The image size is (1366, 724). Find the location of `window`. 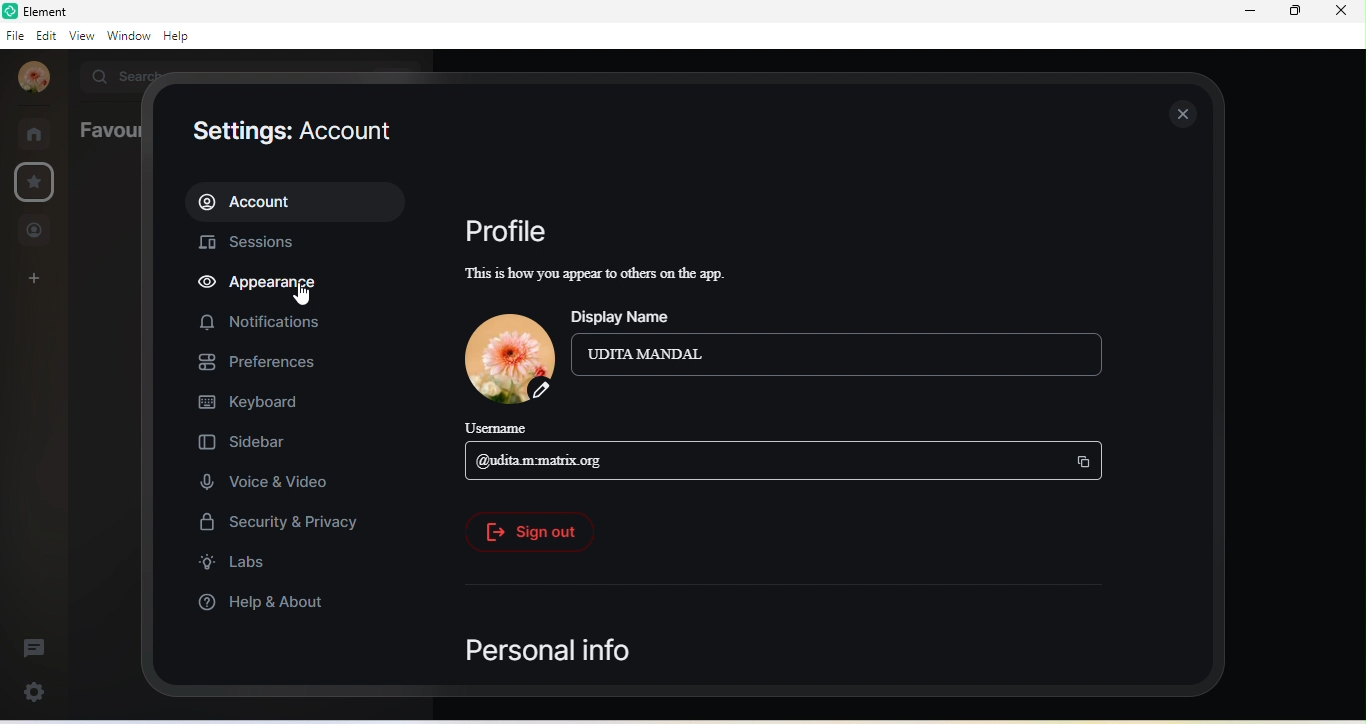

window is located at coordinates (128, 35).